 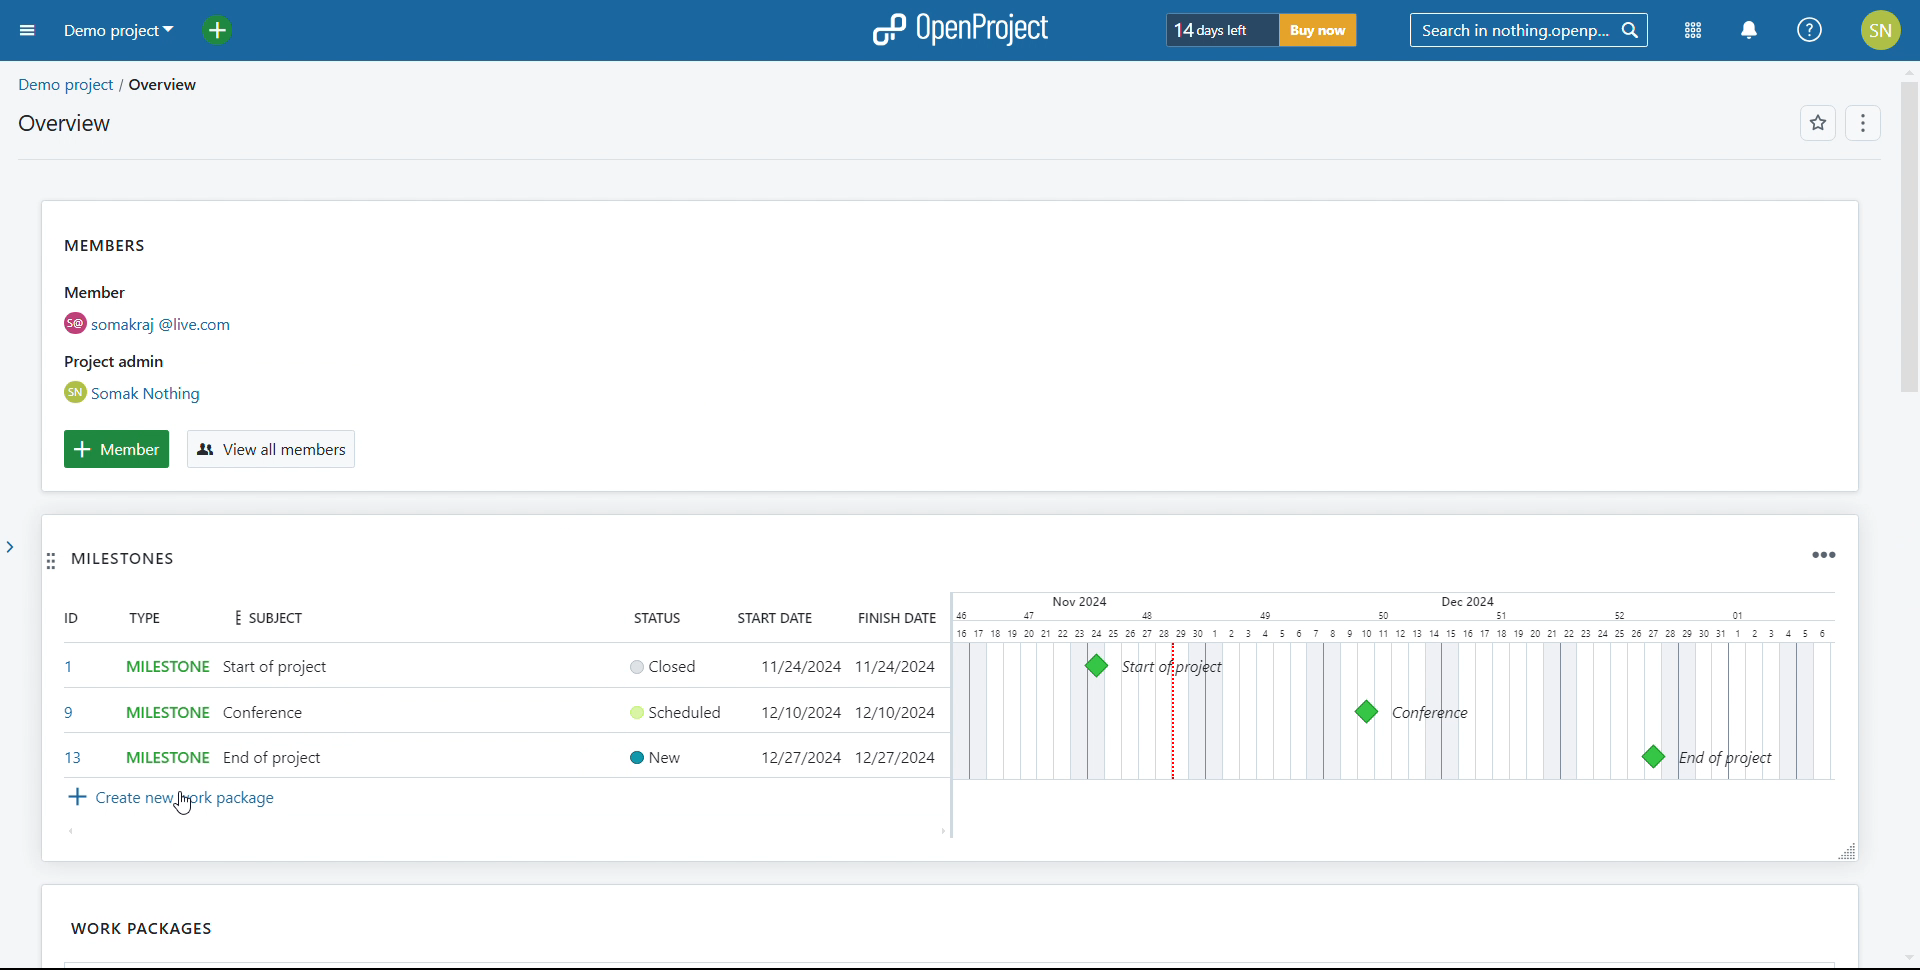 What do you see at coordinates (1821, 555) in the screenshot?
I see `widget options` at bounding box center [1821, 555].